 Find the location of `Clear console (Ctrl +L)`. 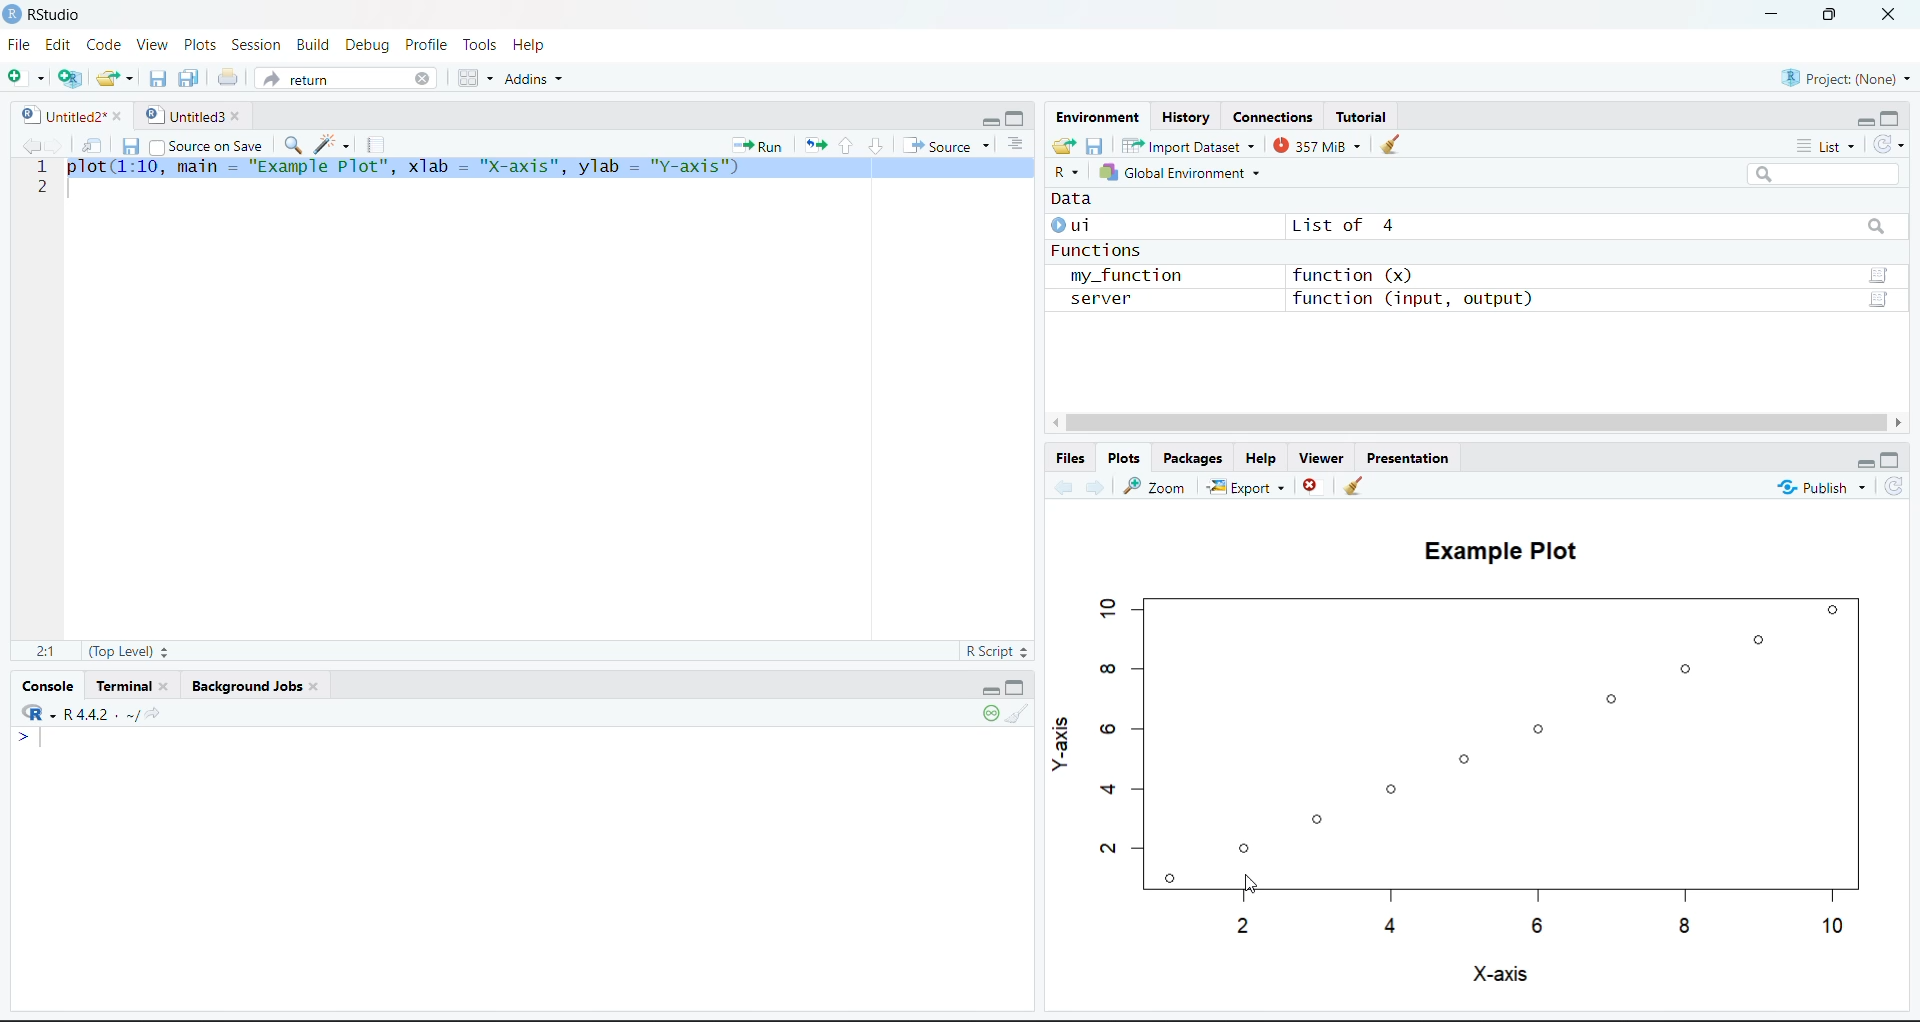

Clear console (Ctrl +L) is located at coordinates (1357, 486).